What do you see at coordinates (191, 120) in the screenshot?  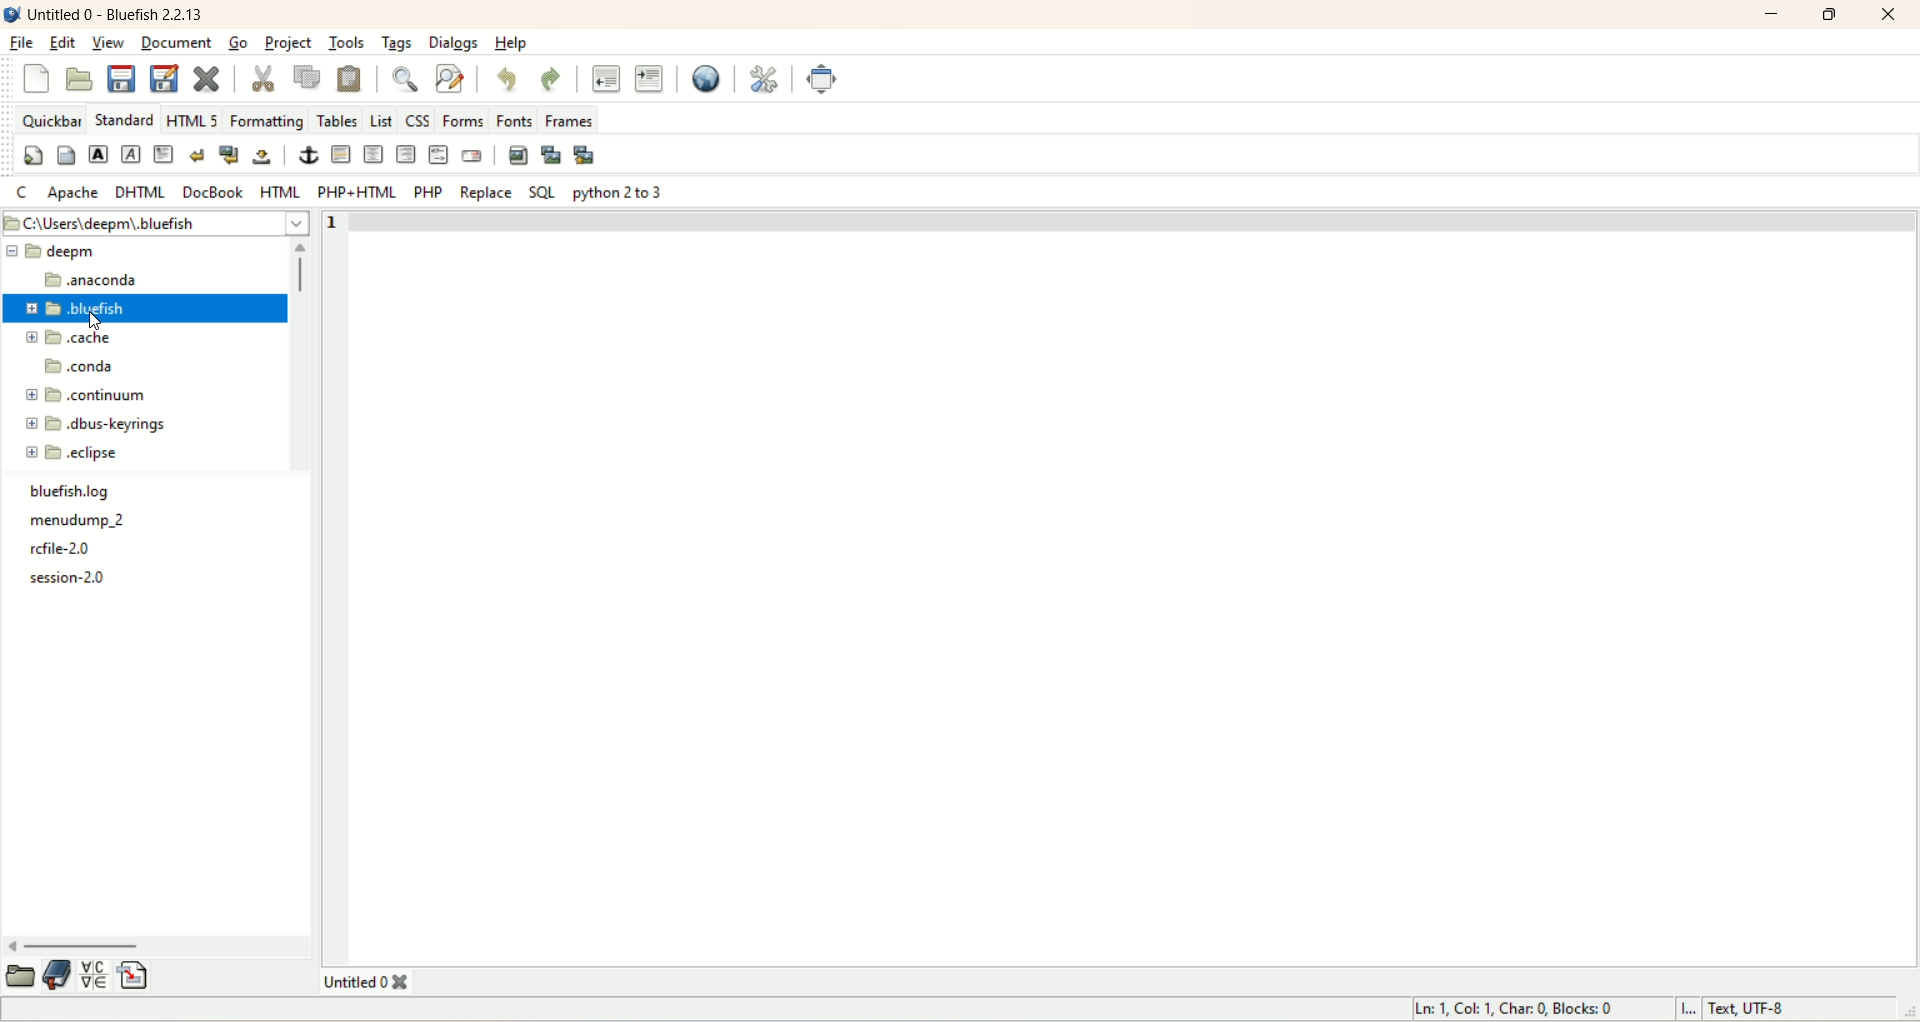 I see `HTML 5` at bounding box center [191, 120].